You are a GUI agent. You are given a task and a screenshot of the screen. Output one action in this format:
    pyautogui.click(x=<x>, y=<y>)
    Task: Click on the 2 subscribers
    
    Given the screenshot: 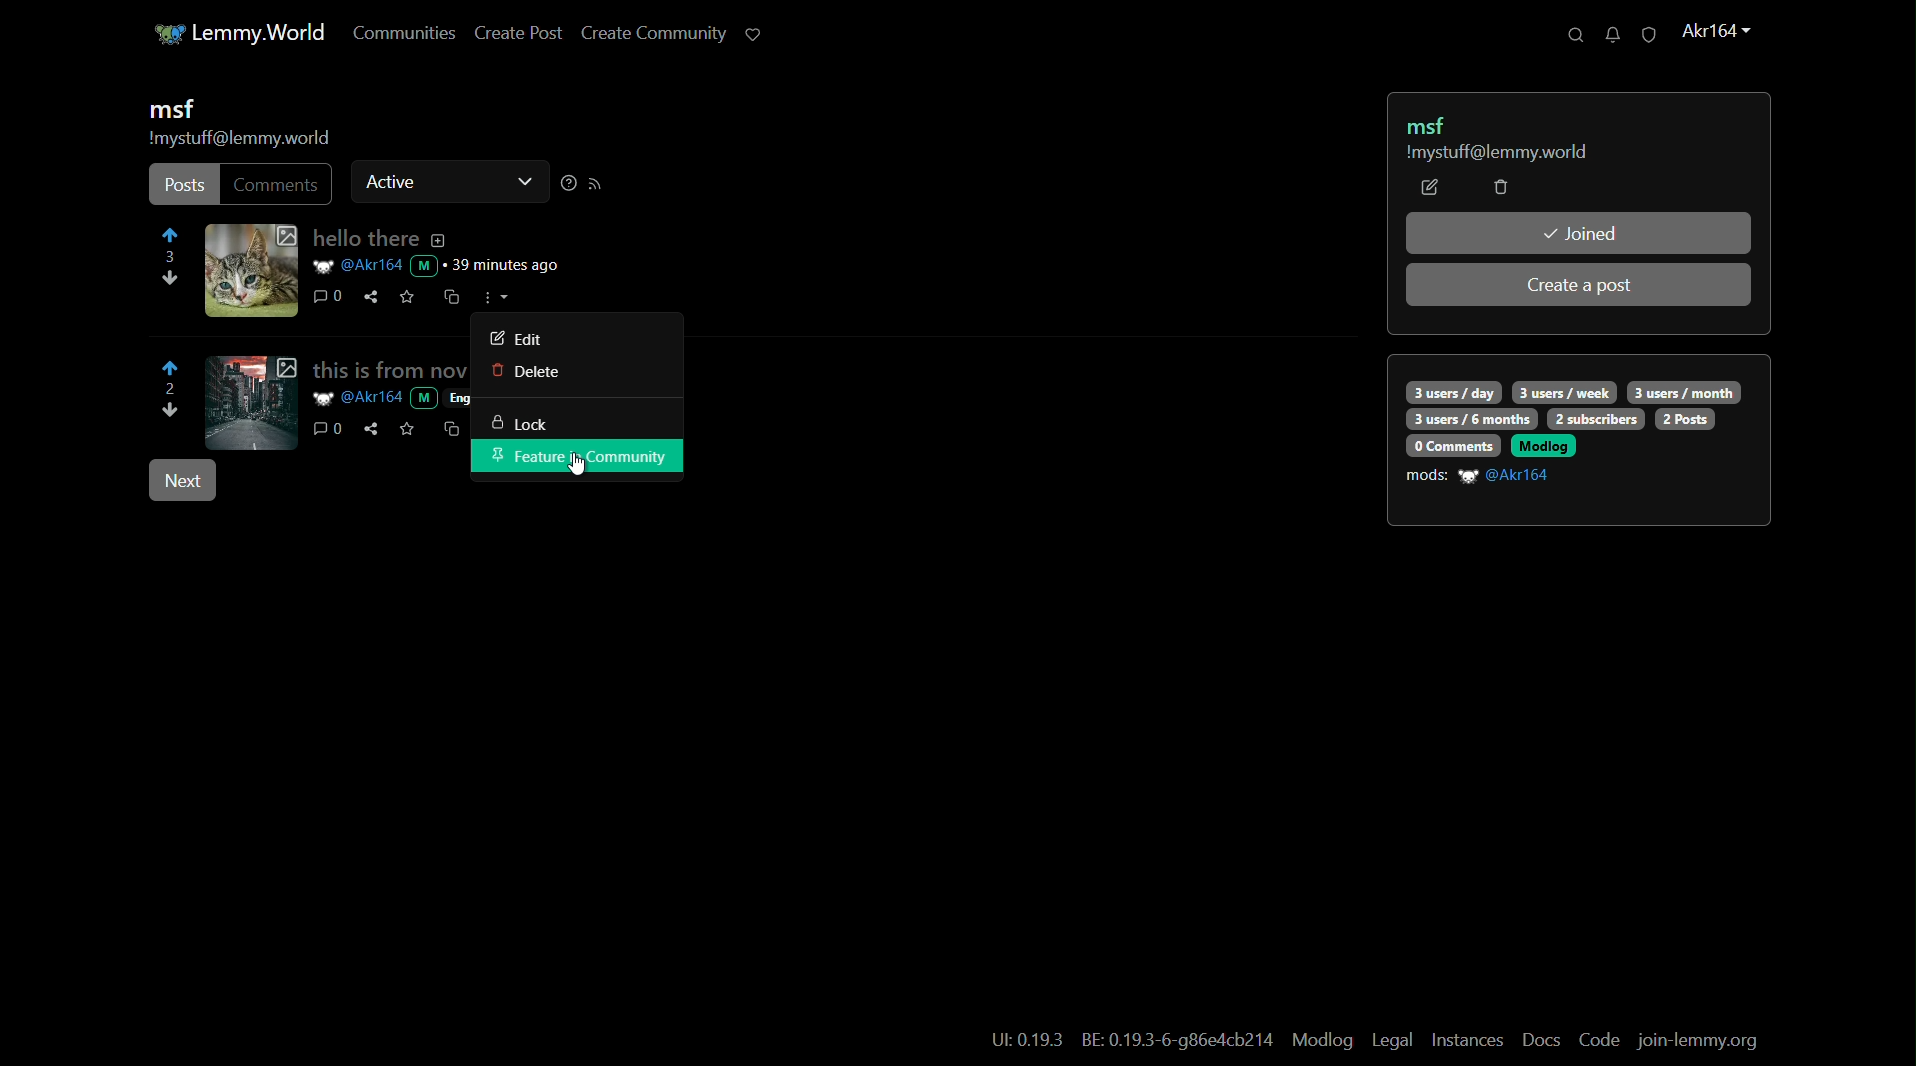 What is the action you would take?
    pyautogui.click(x=1596, y=419)
    